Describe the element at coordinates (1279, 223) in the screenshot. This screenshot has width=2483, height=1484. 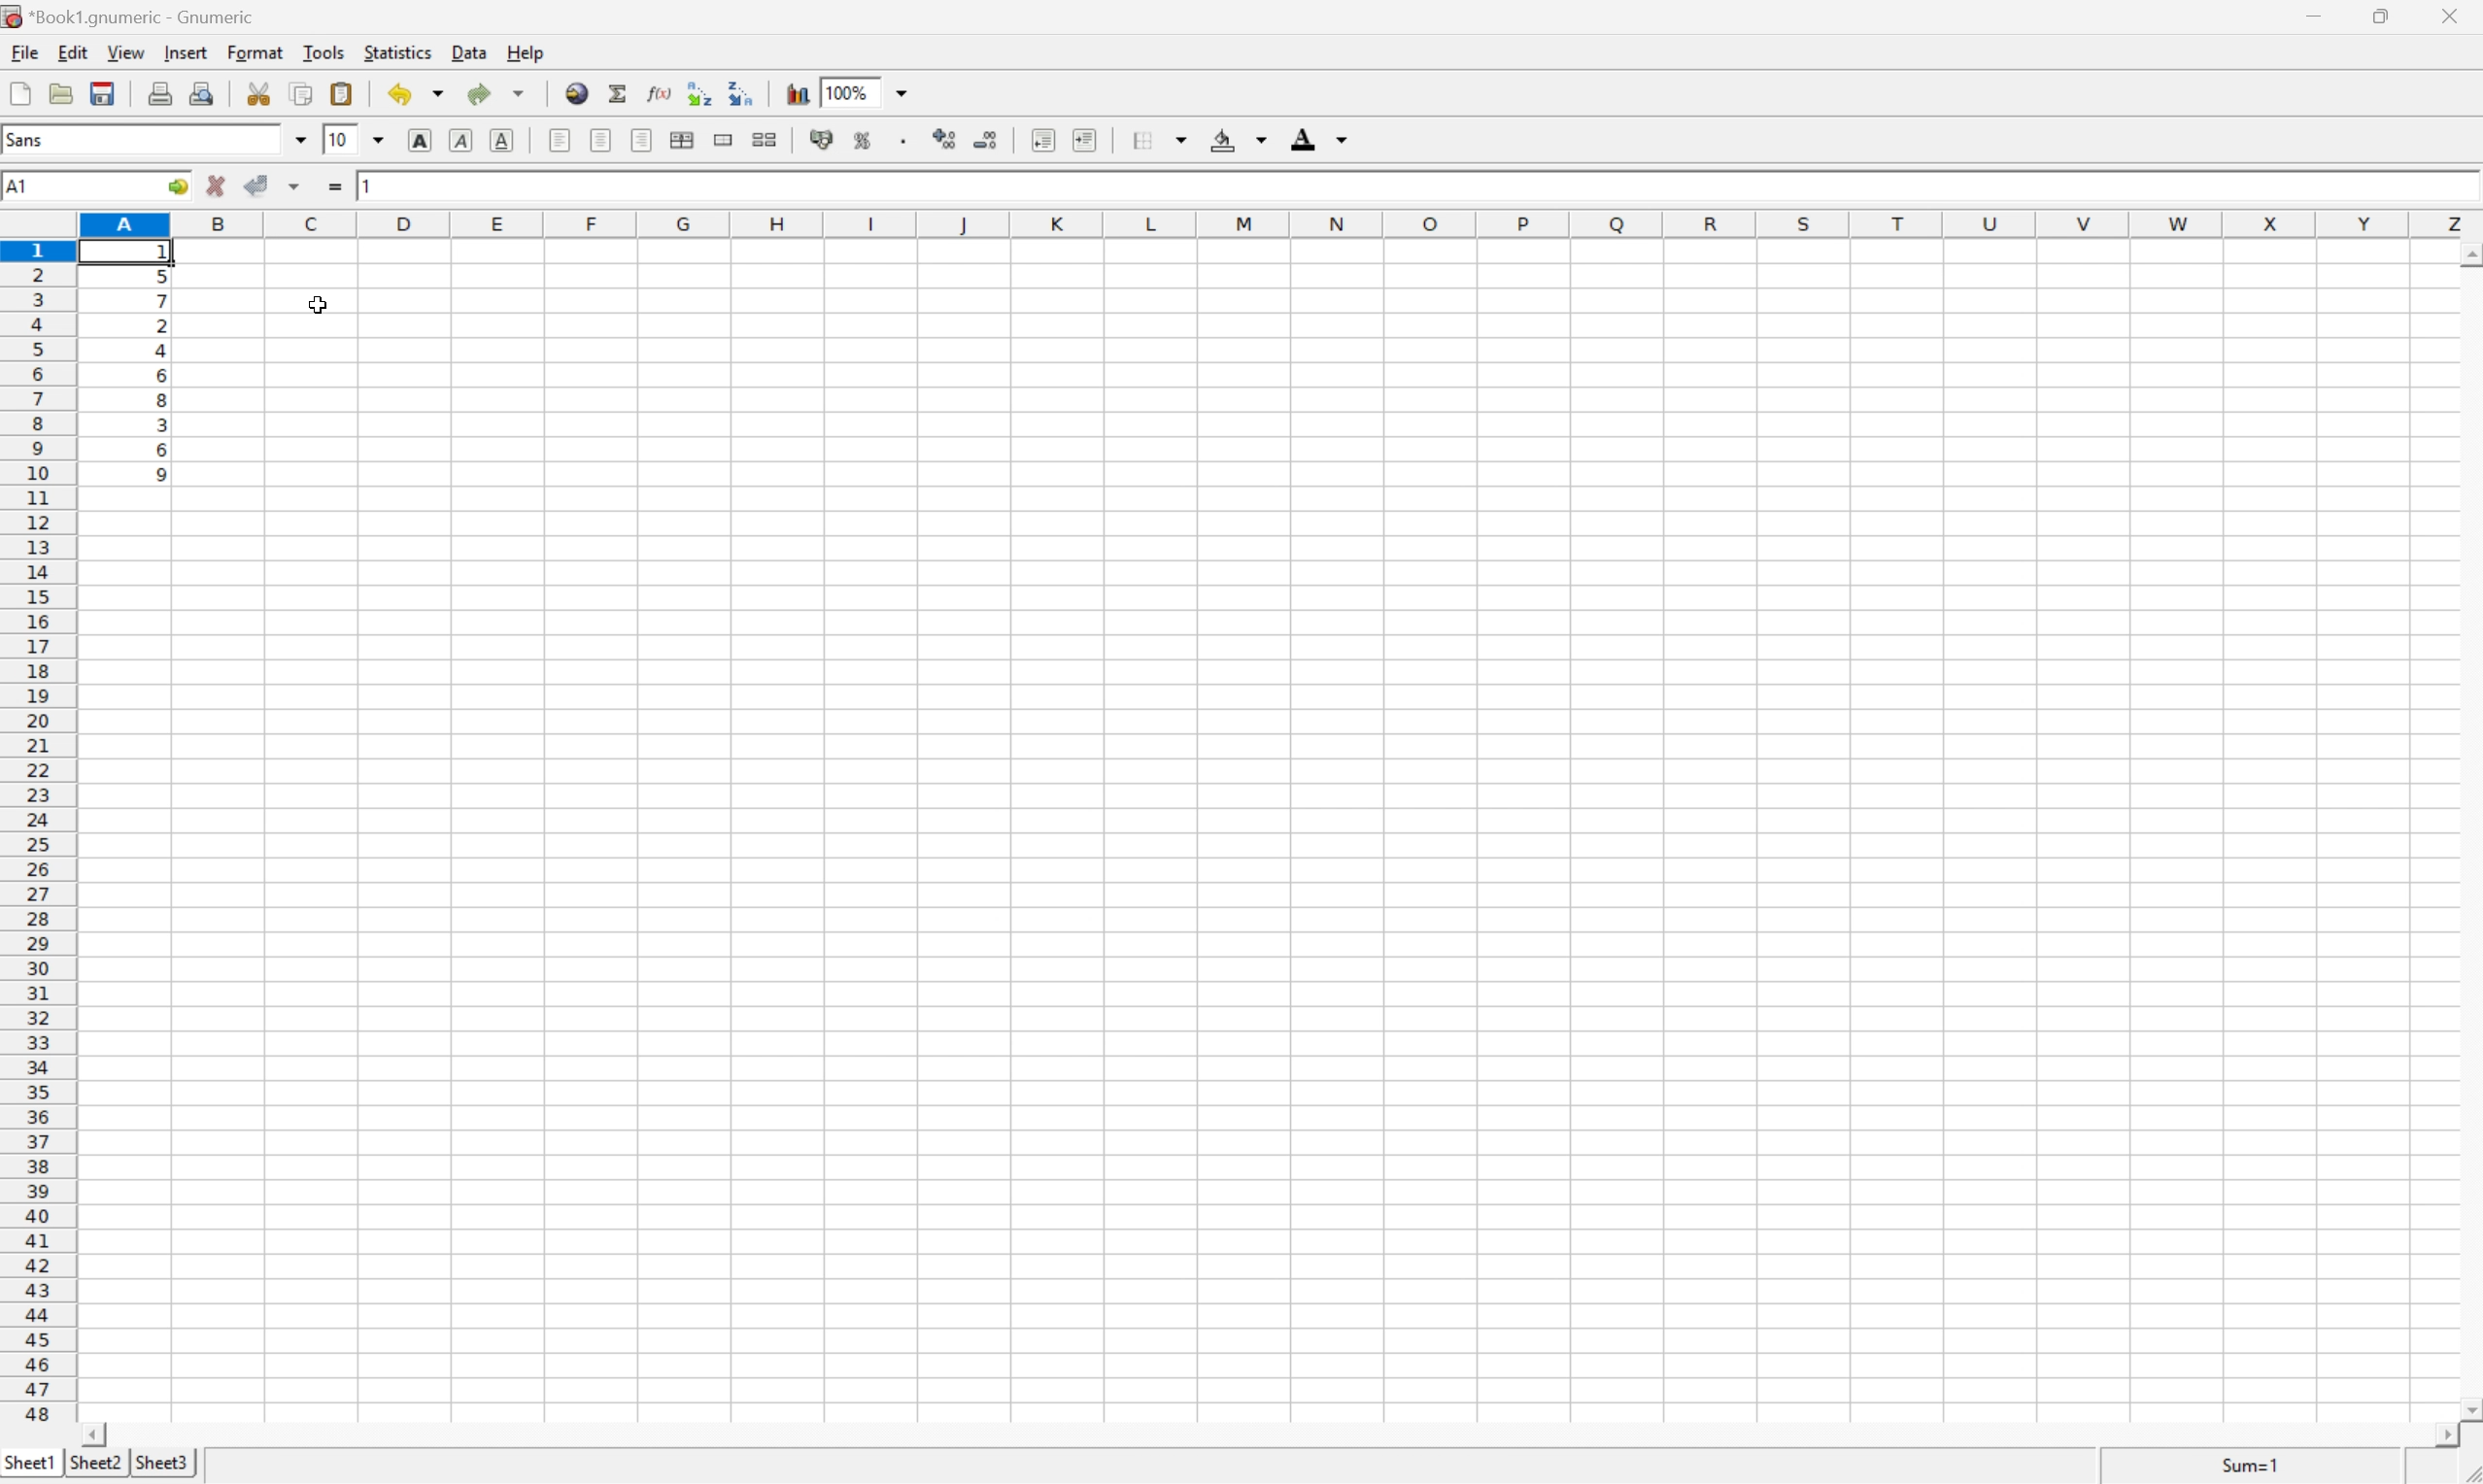
I see `column names` at that location.